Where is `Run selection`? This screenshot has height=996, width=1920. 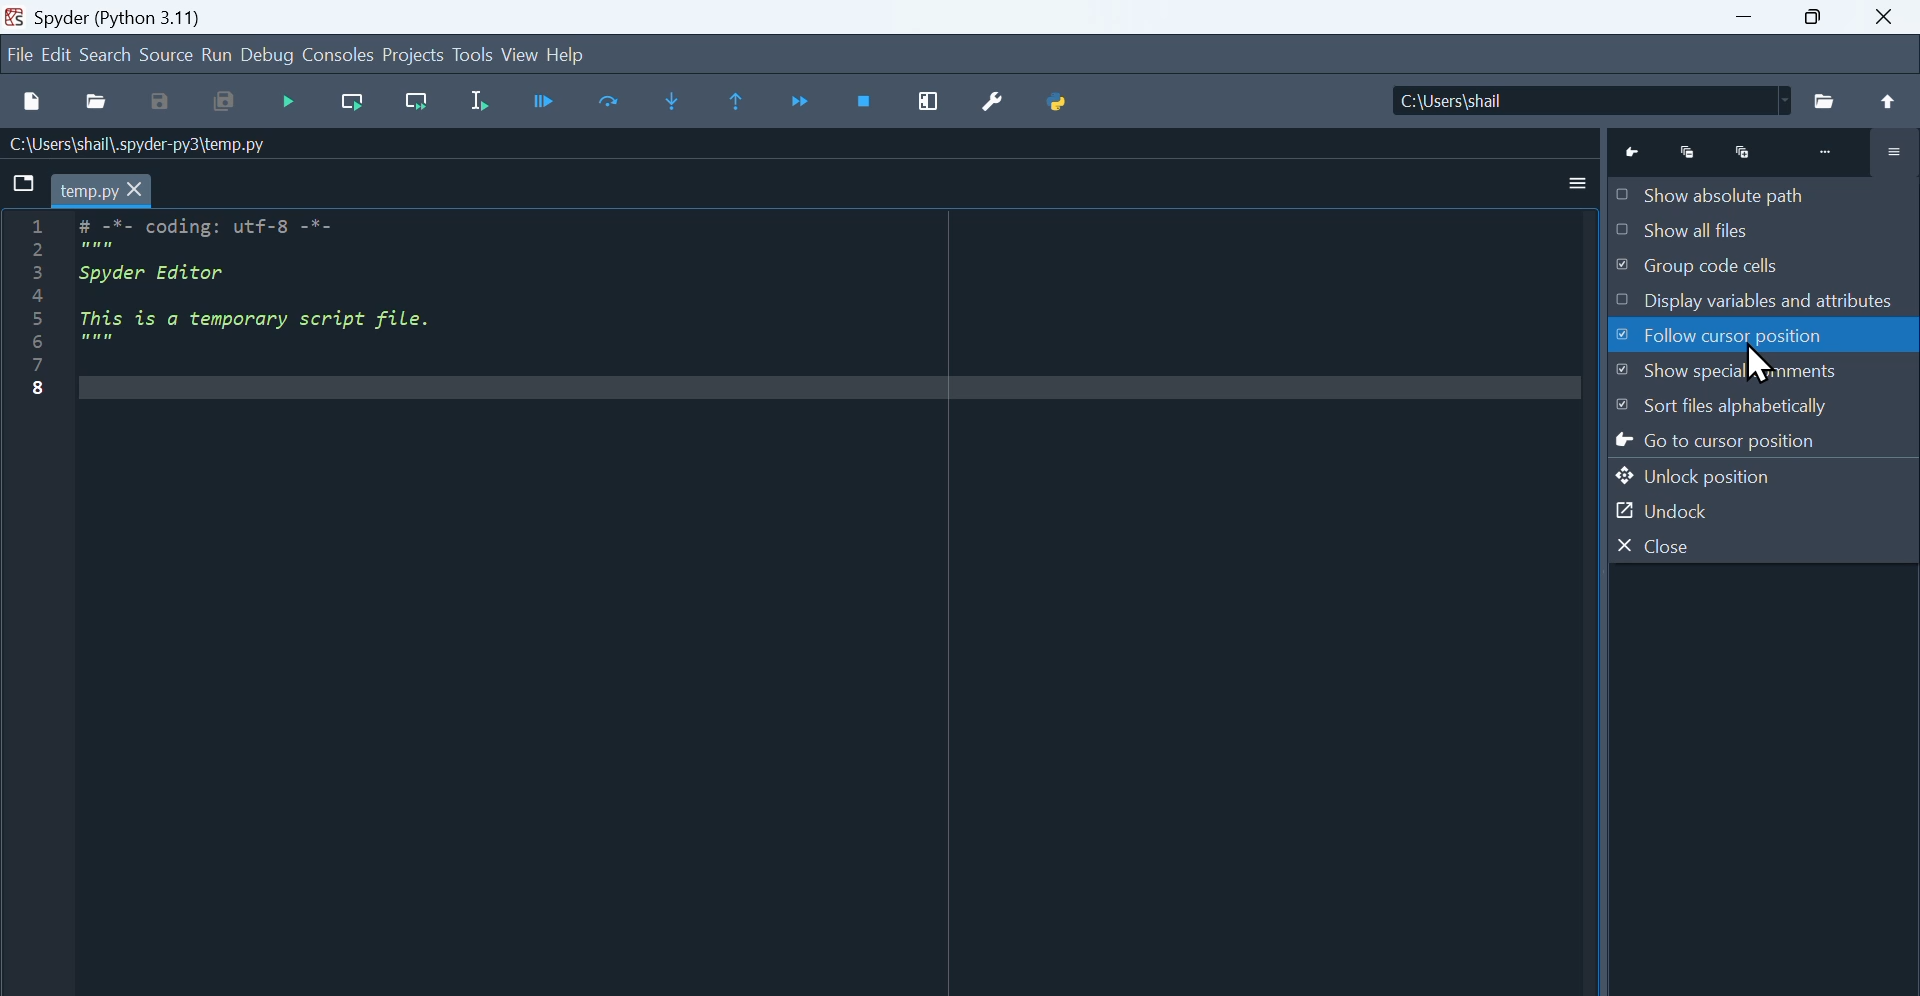 Run selection is located at coordinates (483, 101).